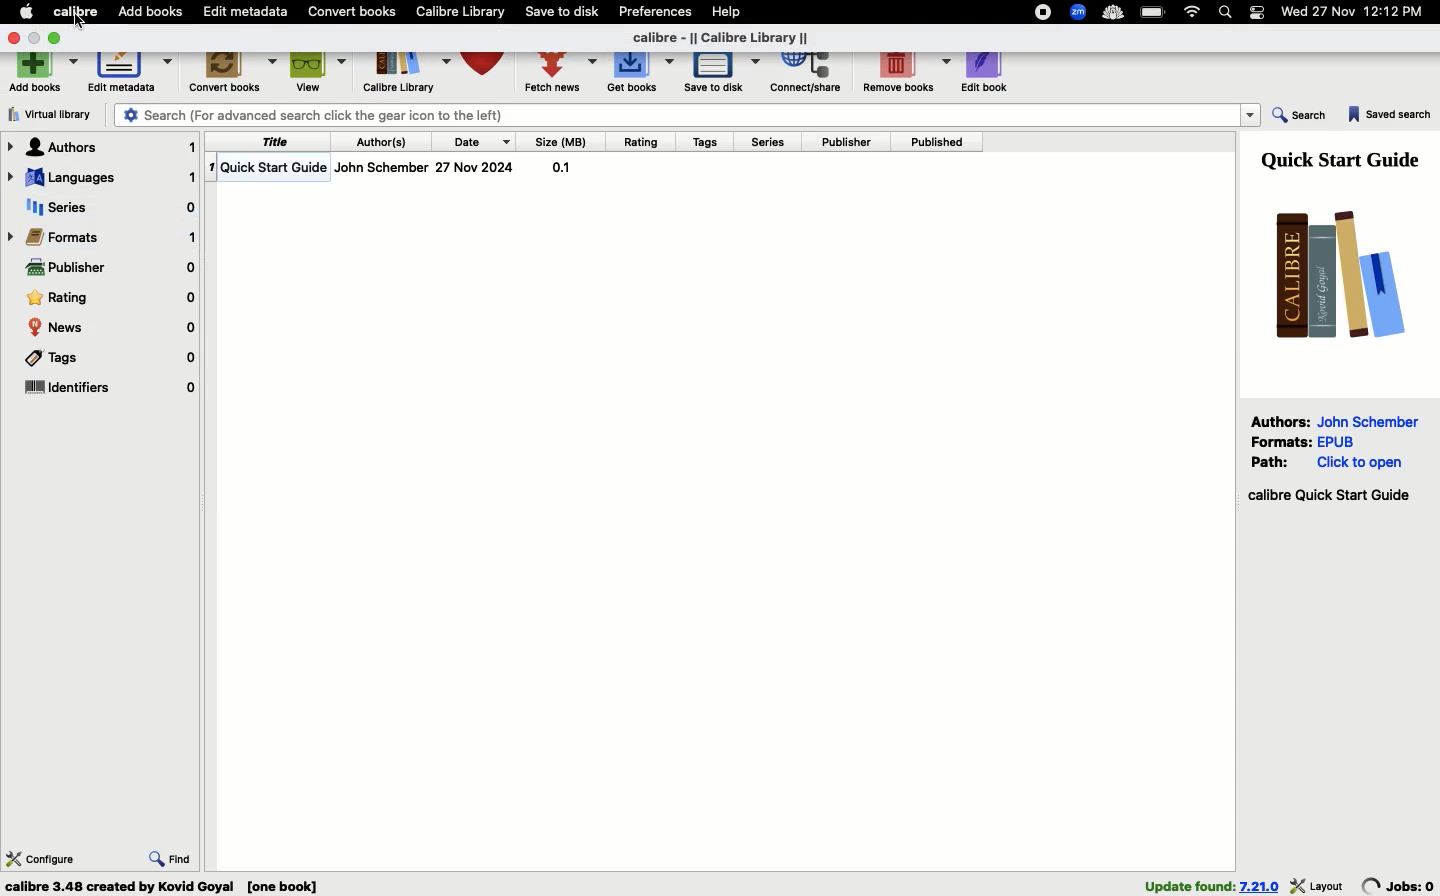 The image size is (1440, 896). What do you see at coordinates (267, 143) in the screenshot?
I see `Title` at bounding box center [267, 143].